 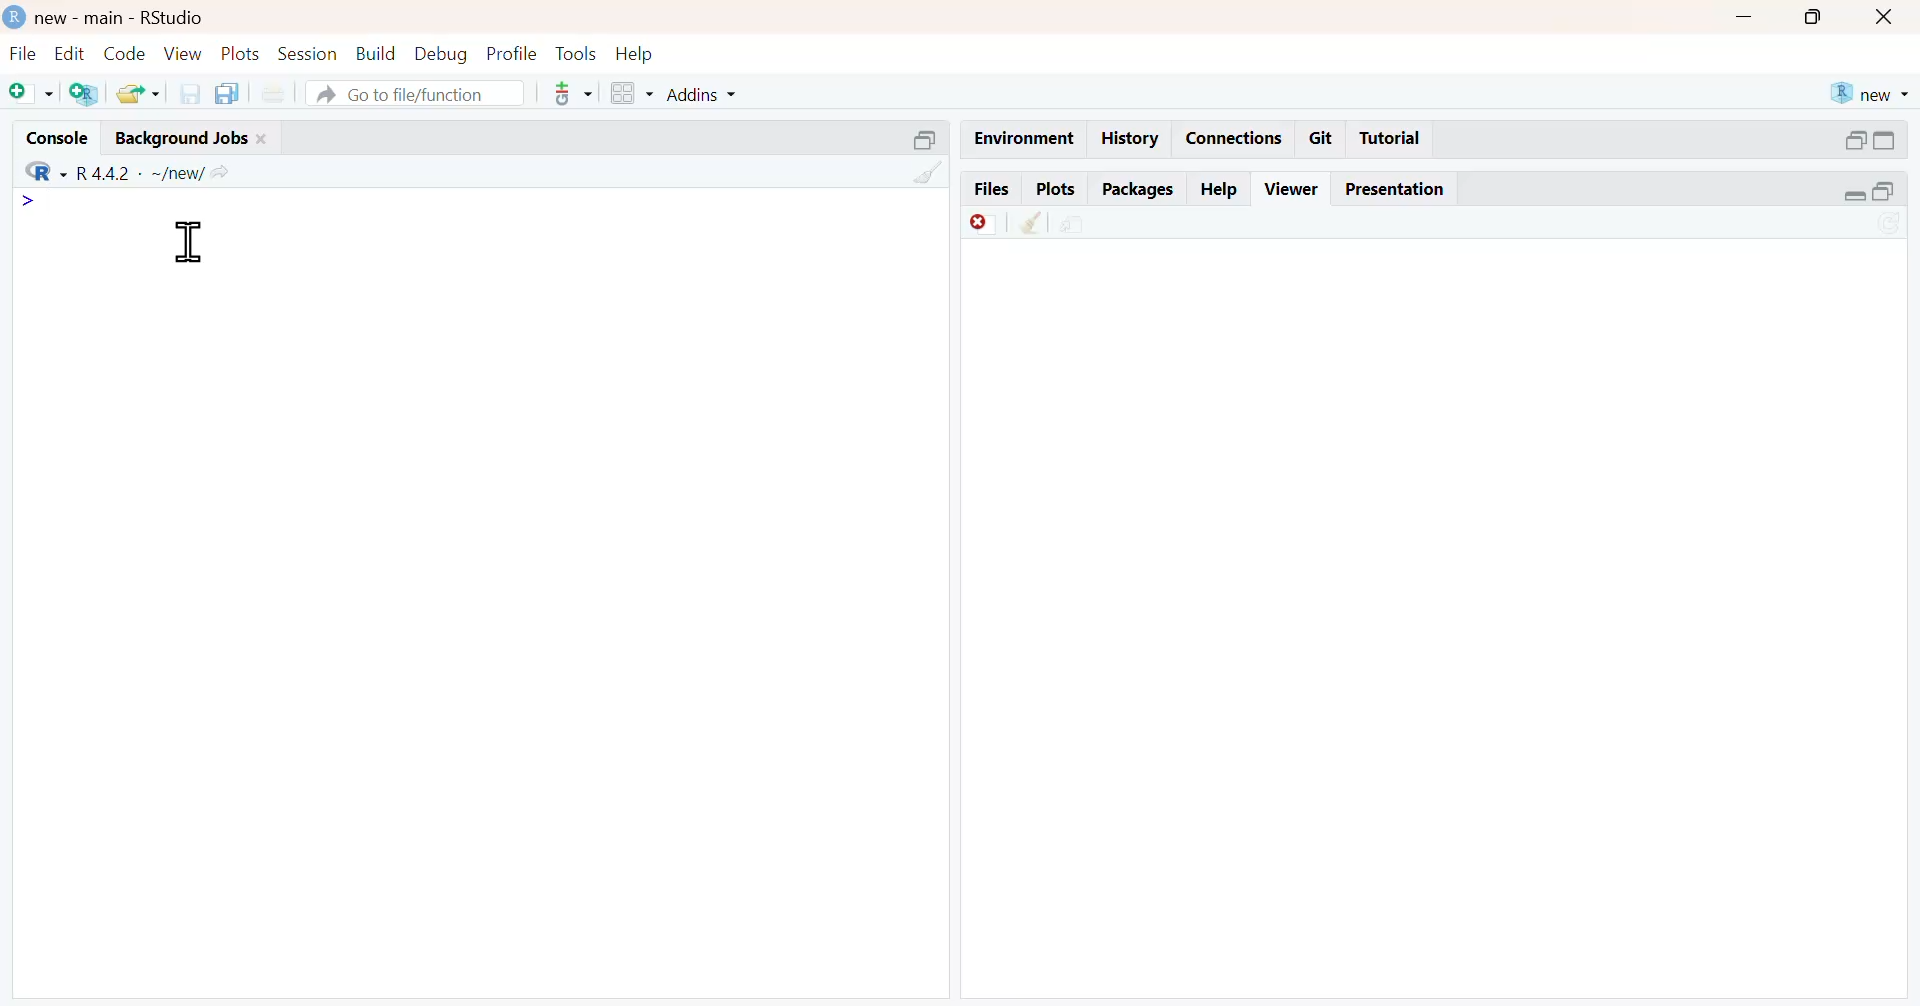 I want to click on viewer, so click(x=1293, y=188).